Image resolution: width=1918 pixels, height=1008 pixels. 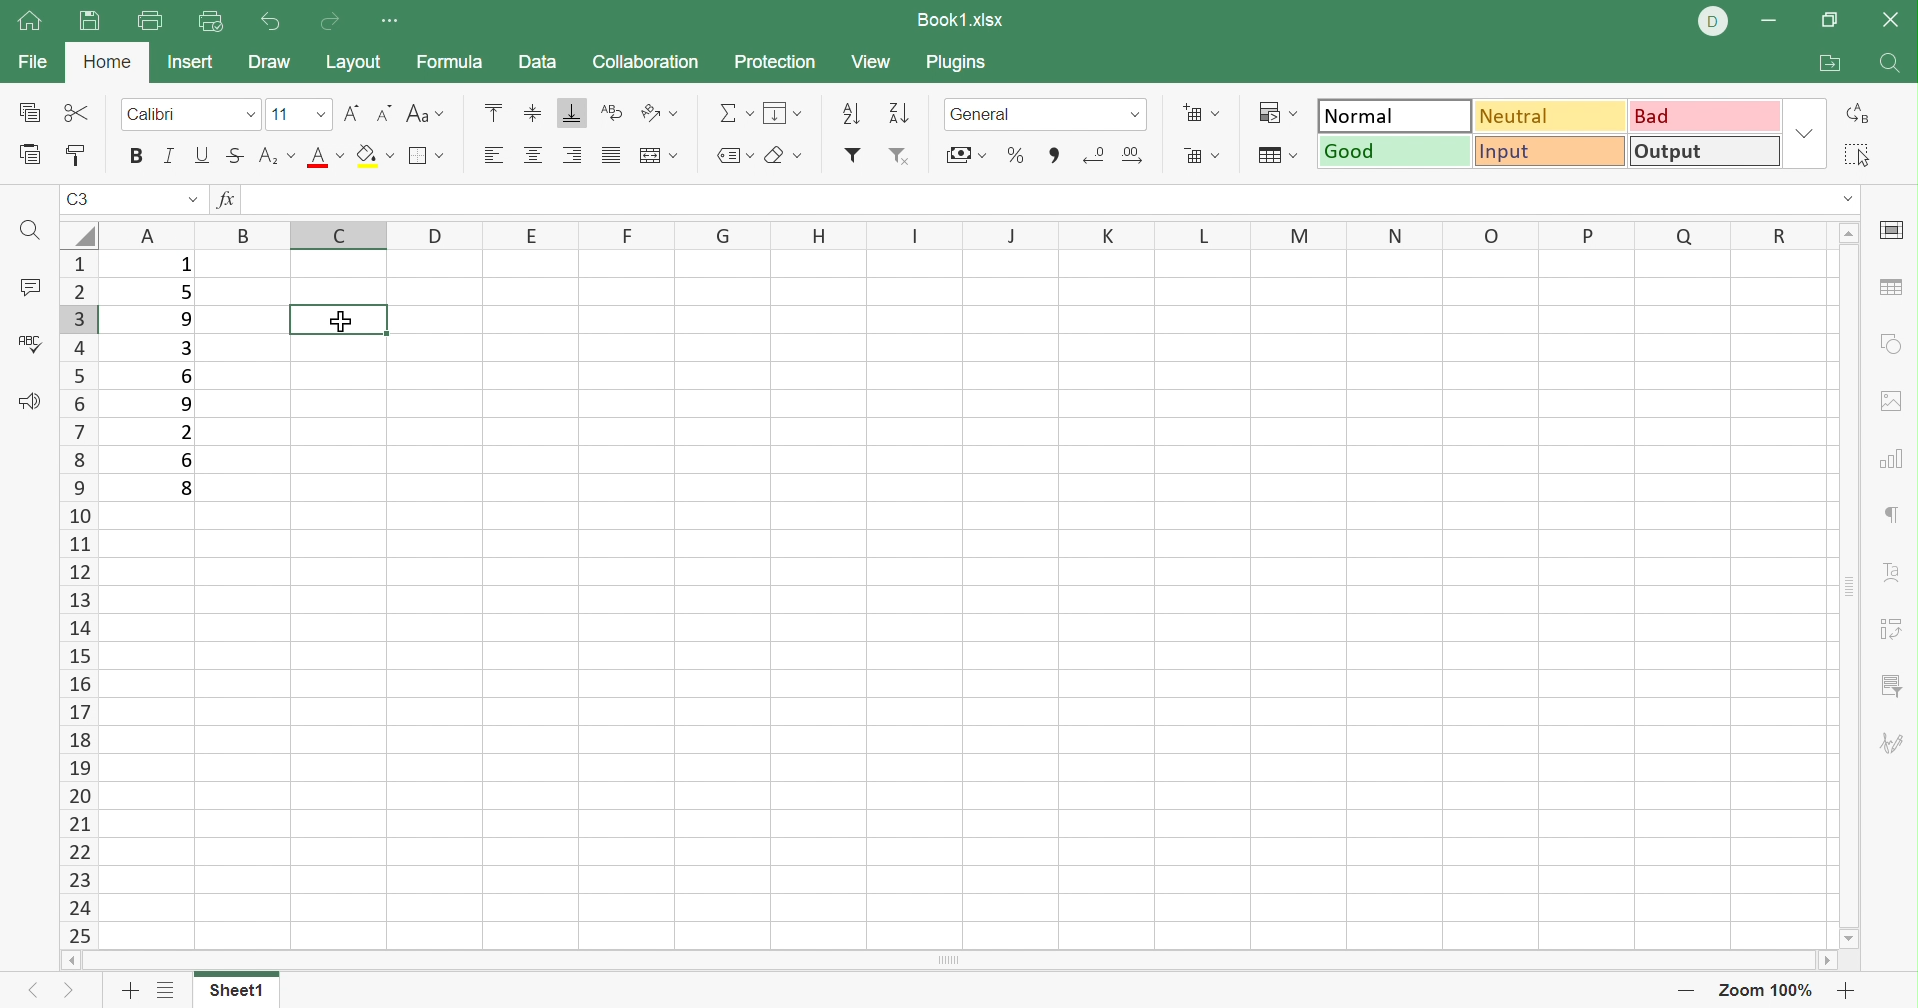 What do you see at coordinates (75, 114) in the screenshot?
I see `Cut` at bounding box center [75, 114].